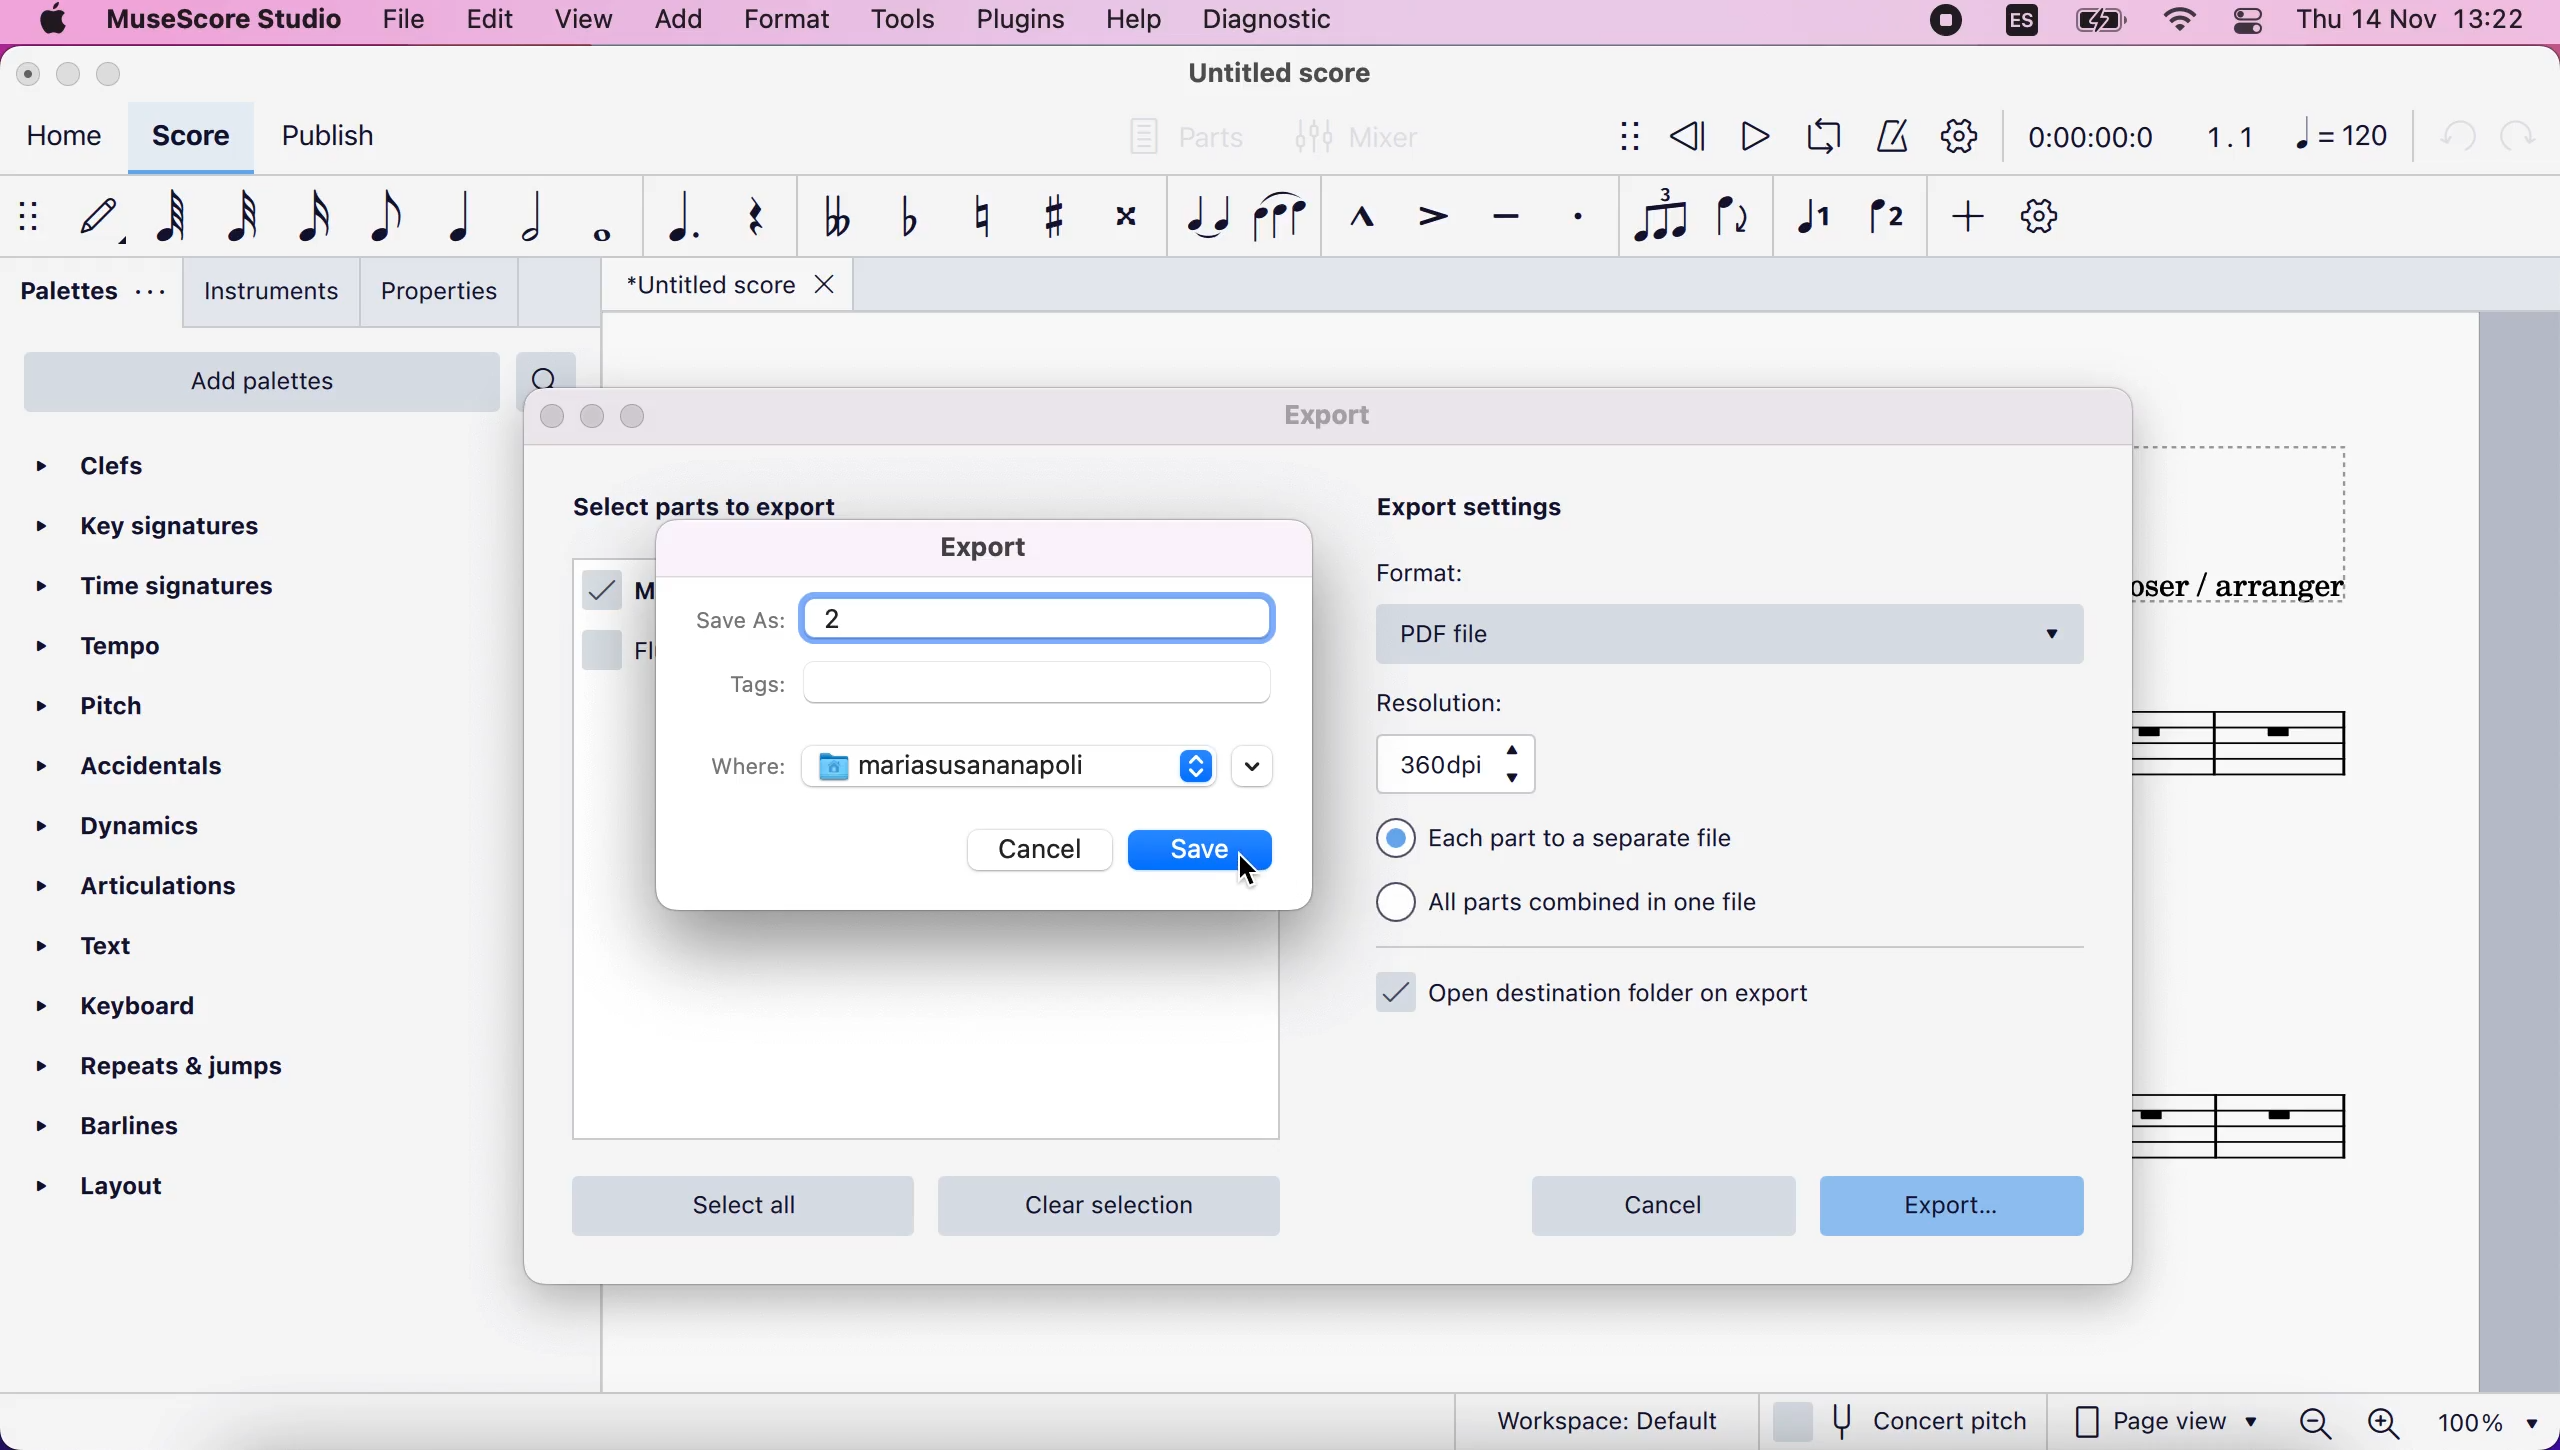 The height and width of the screenshot is (1450, 2560). I want to click on dynamics, so click(155, 828).